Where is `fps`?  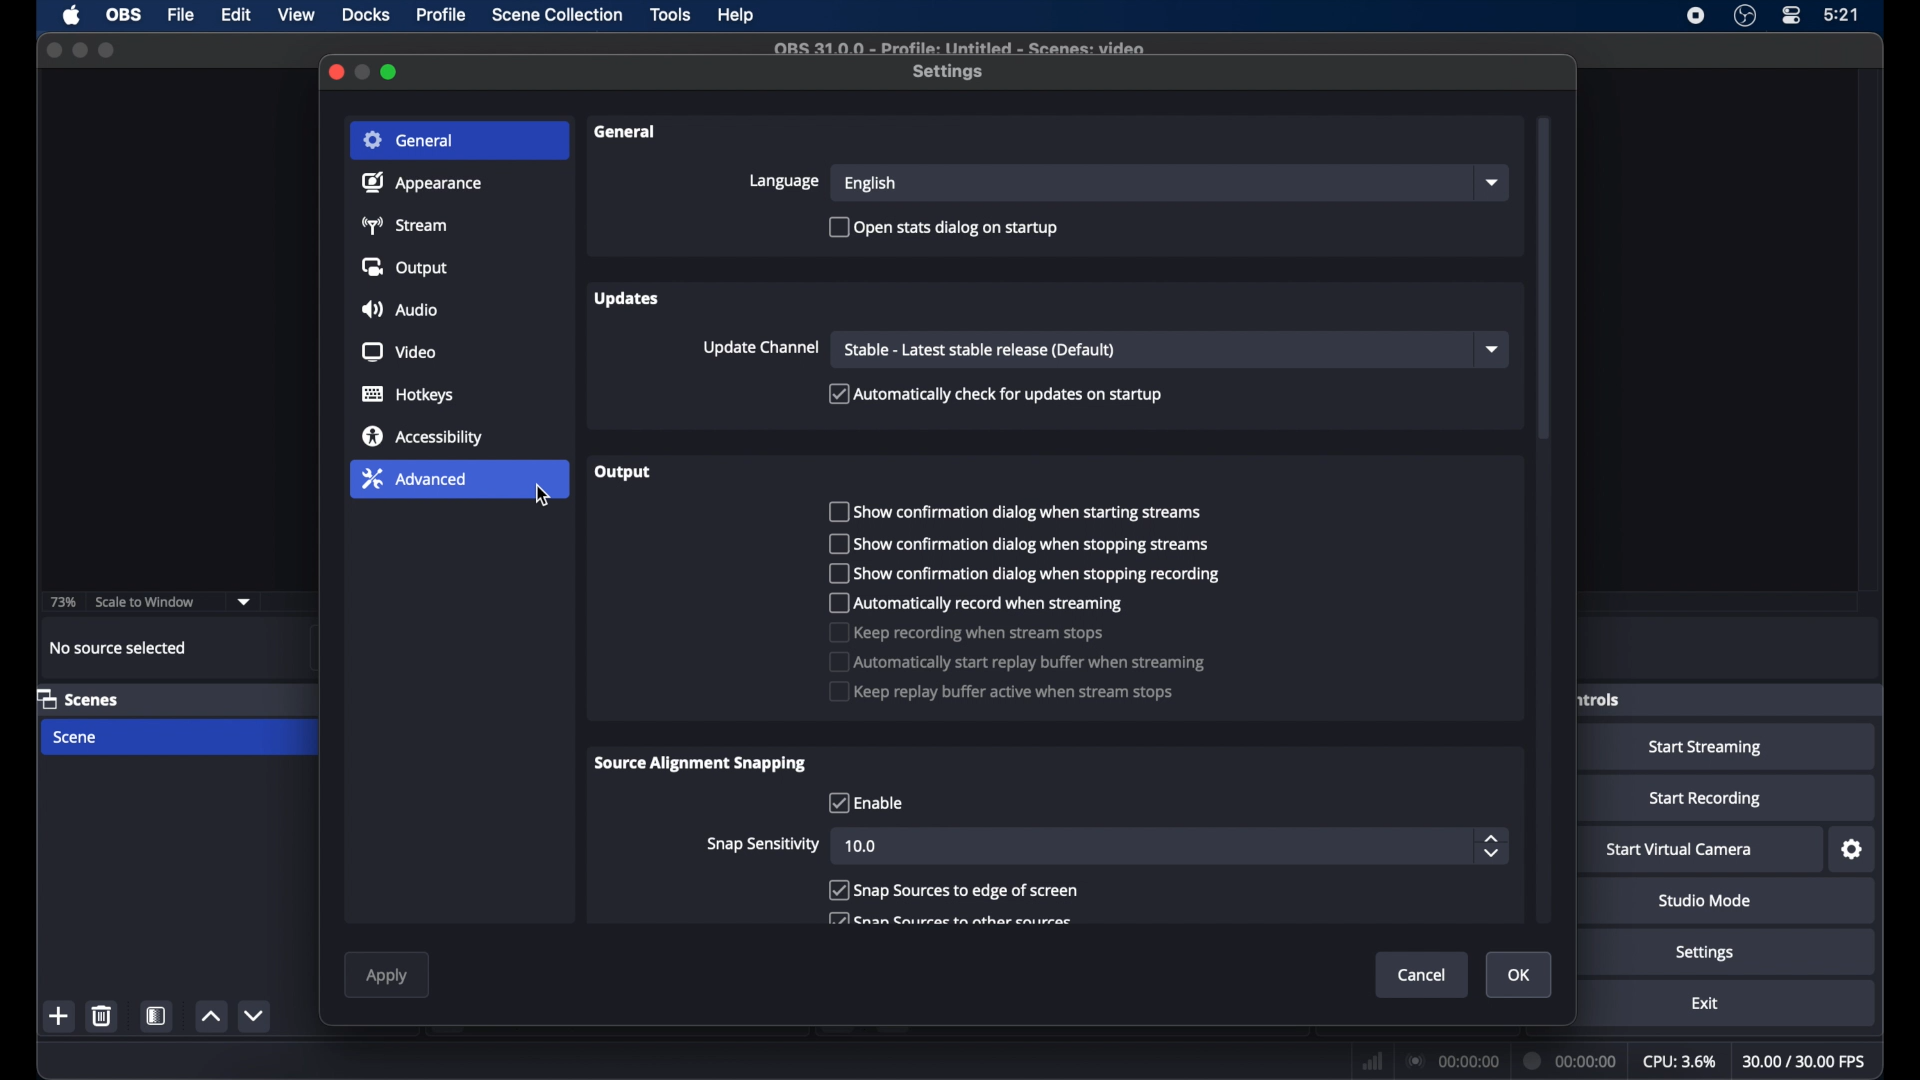 fps is located at coordinates (1804, 1062).